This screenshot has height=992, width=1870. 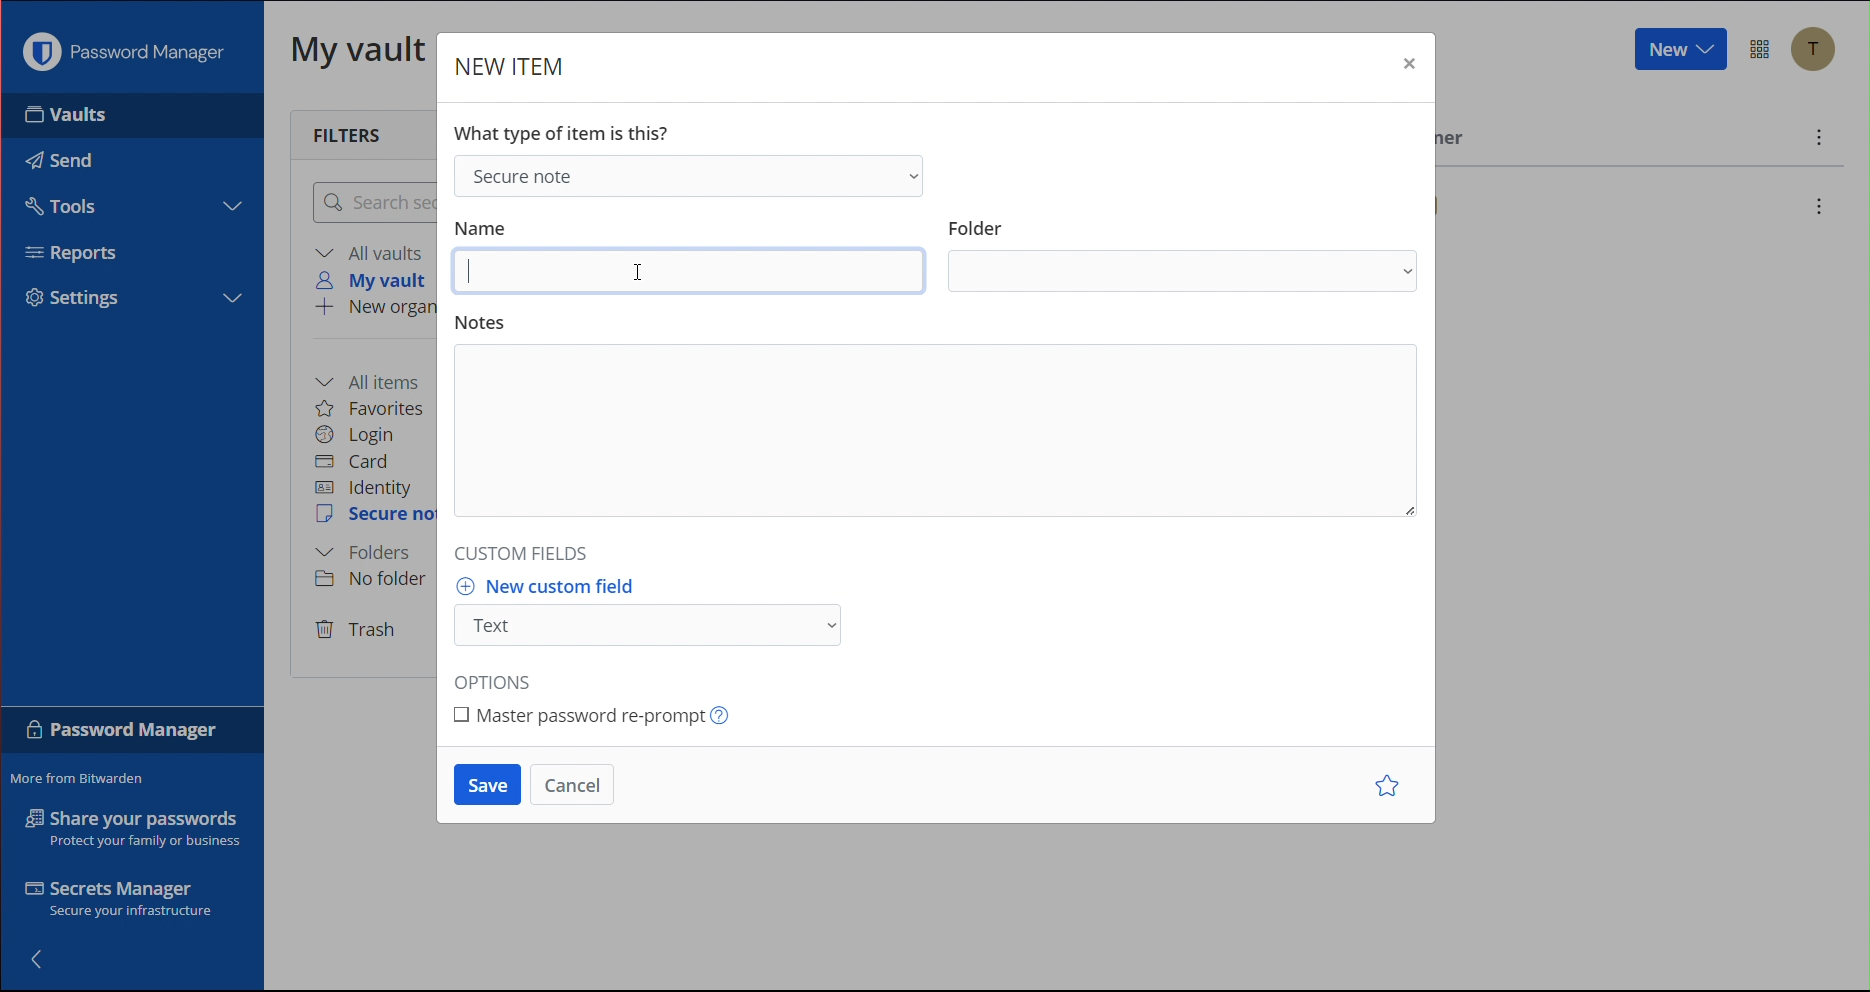 What do you see at coordinates (353, 133) in the screenshot?
I see `Filters` at bounding box center [353, 133].